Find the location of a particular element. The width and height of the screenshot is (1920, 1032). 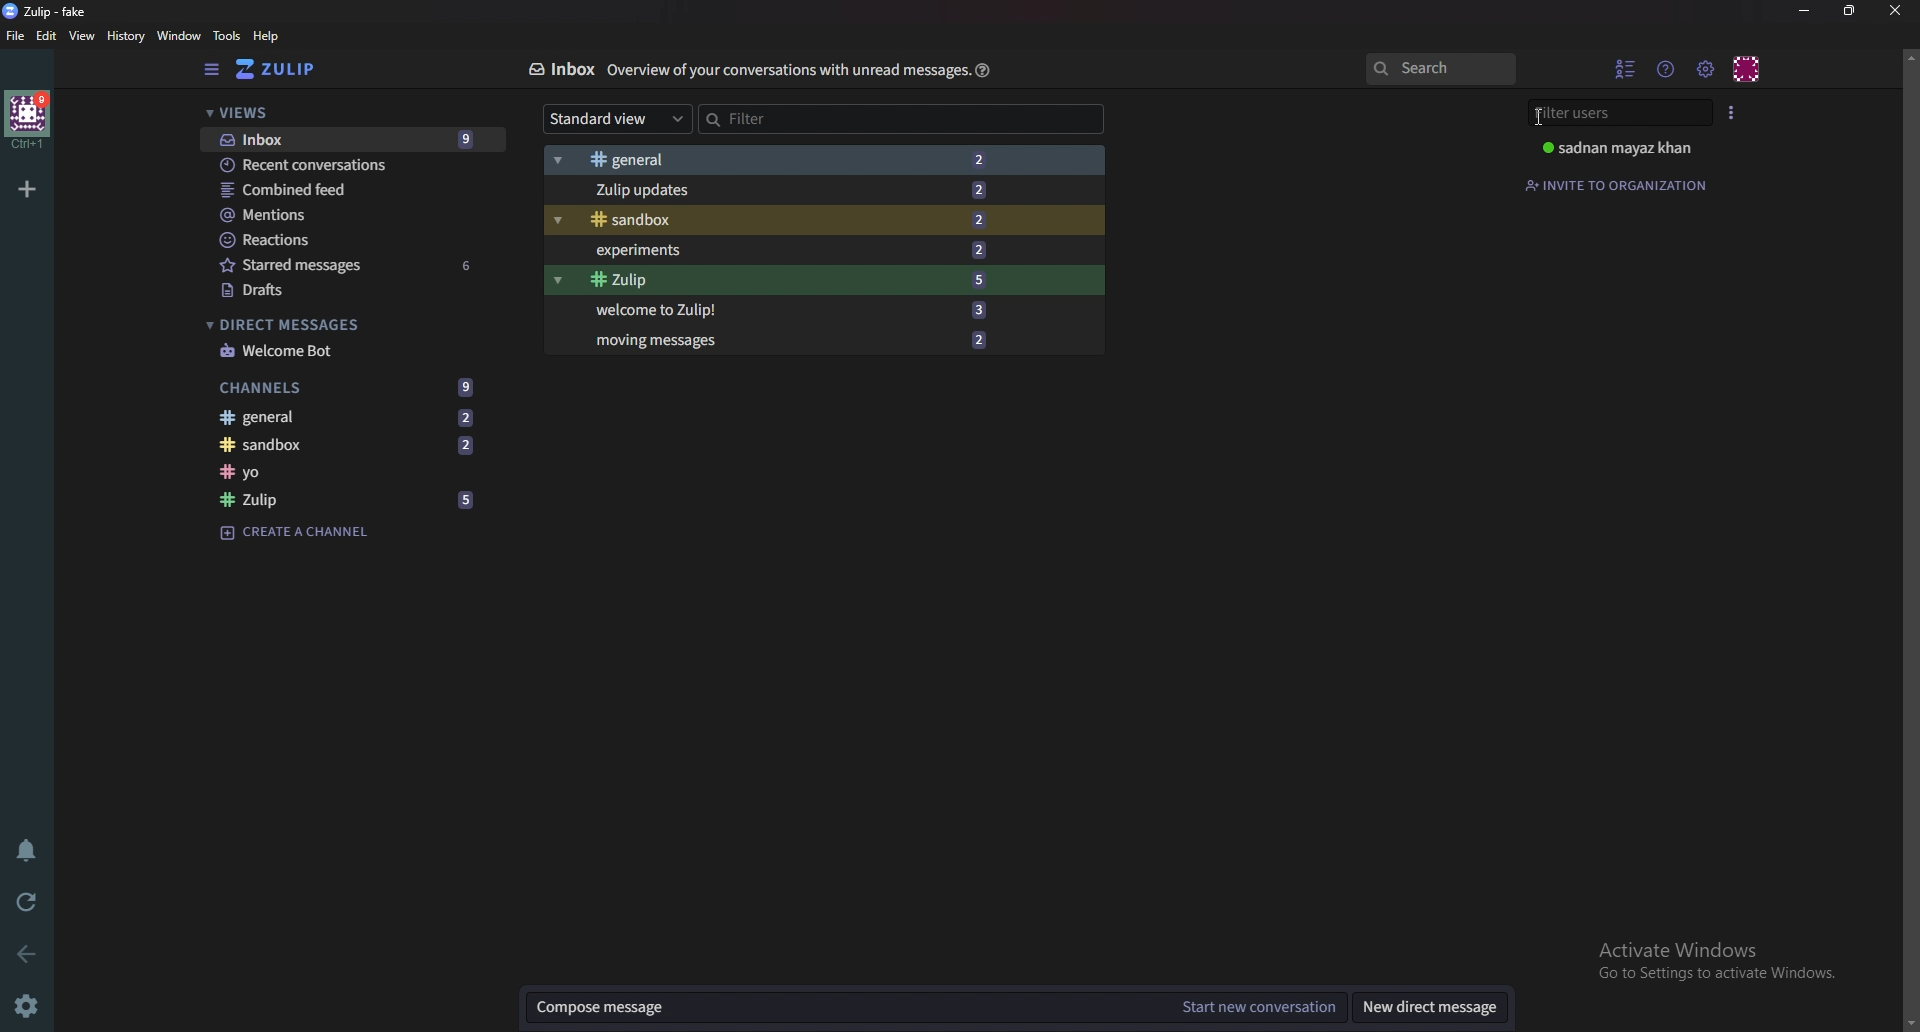

history is located at coordinates (122, 36).